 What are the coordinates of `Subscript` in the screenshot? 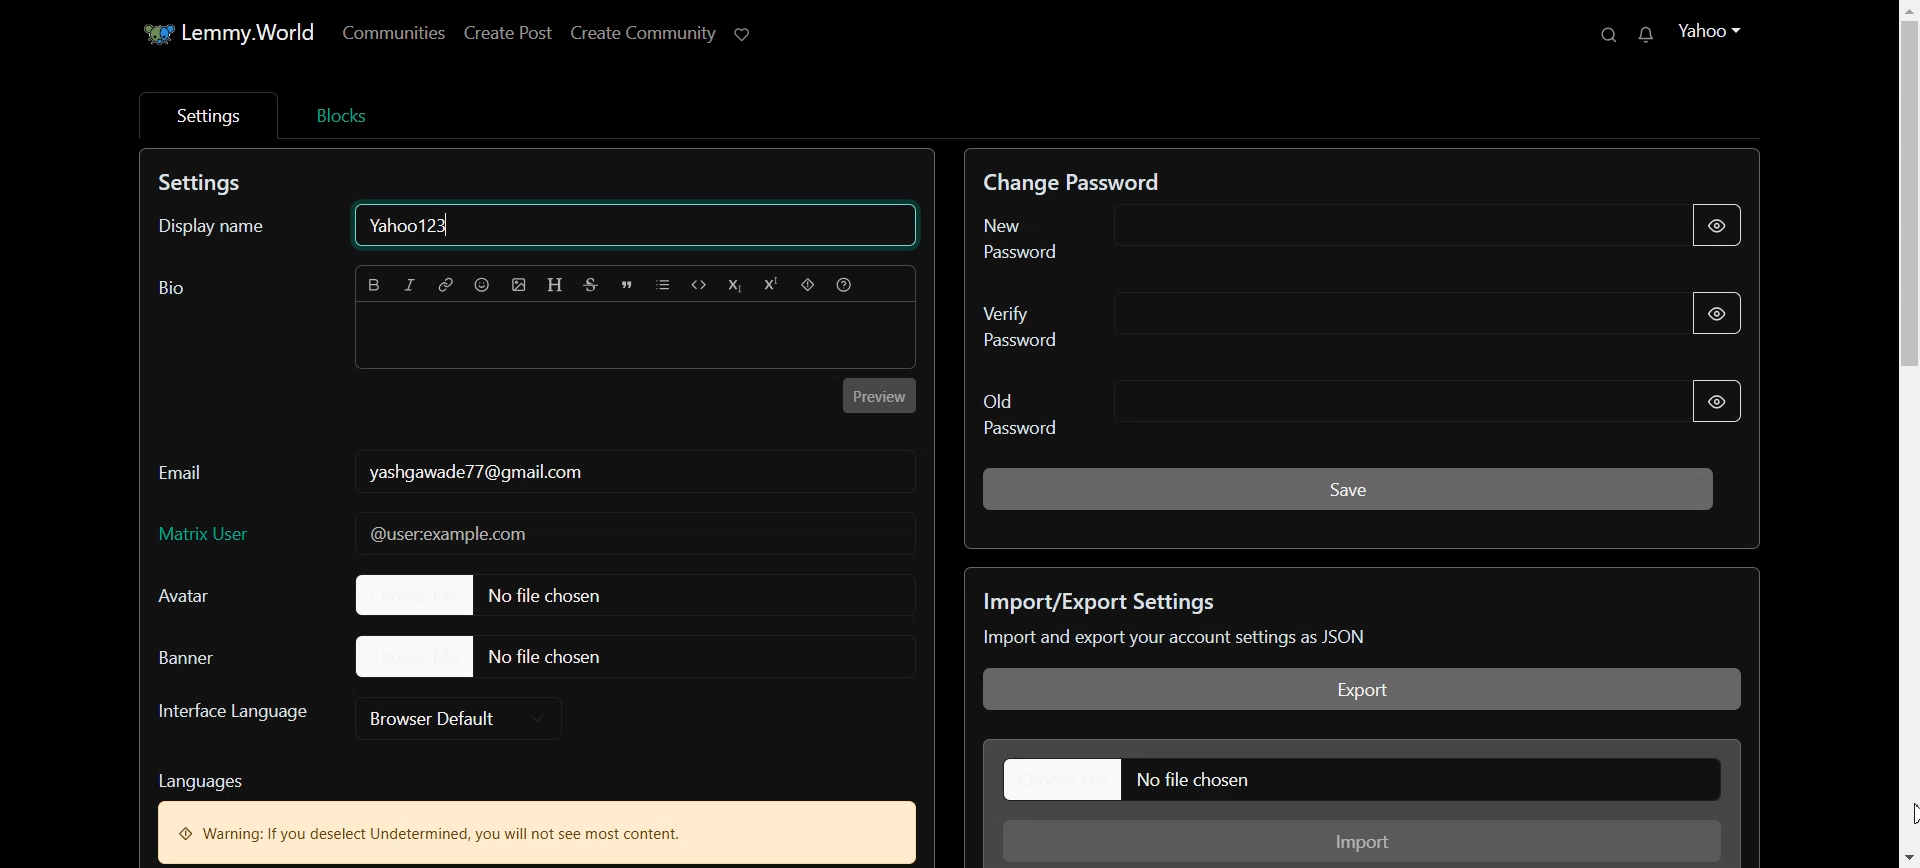 It's located at (735, 287).